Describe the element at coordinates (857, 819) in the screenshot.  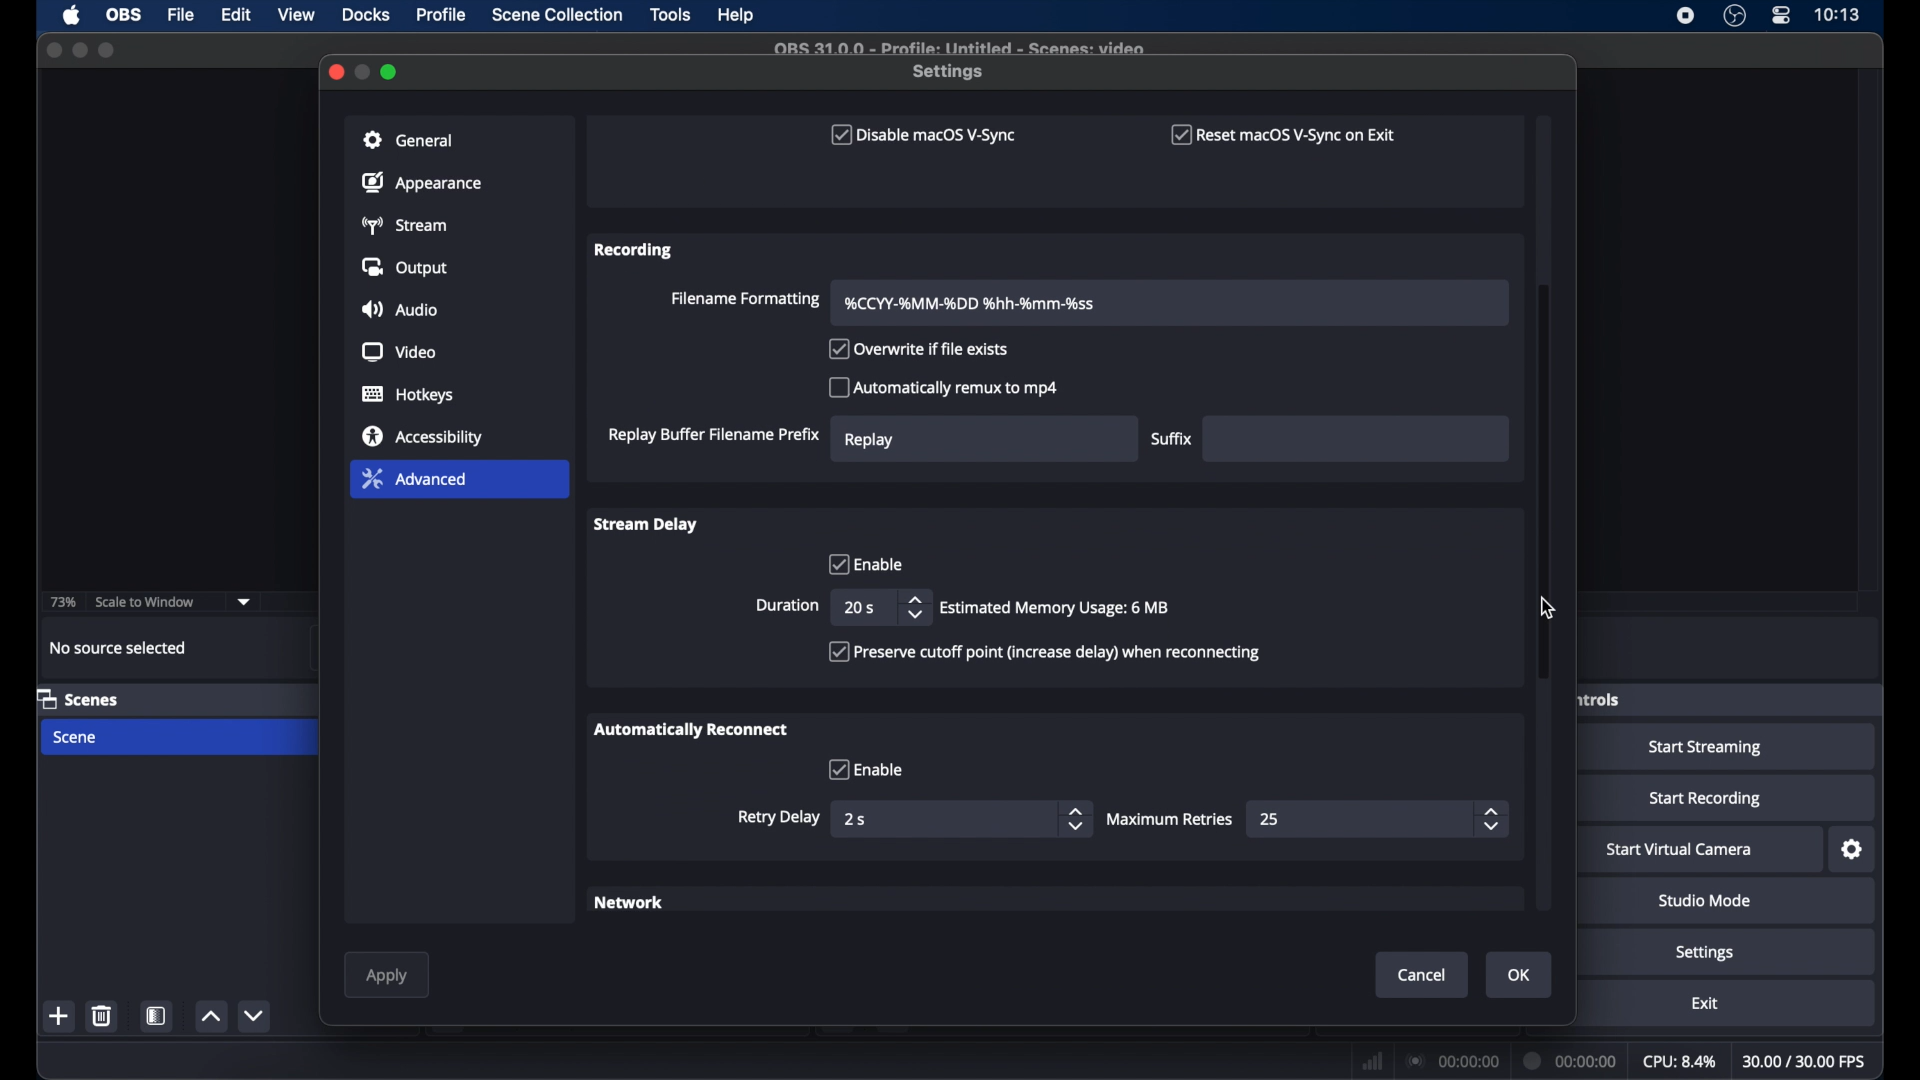
I see `2s` at that location.